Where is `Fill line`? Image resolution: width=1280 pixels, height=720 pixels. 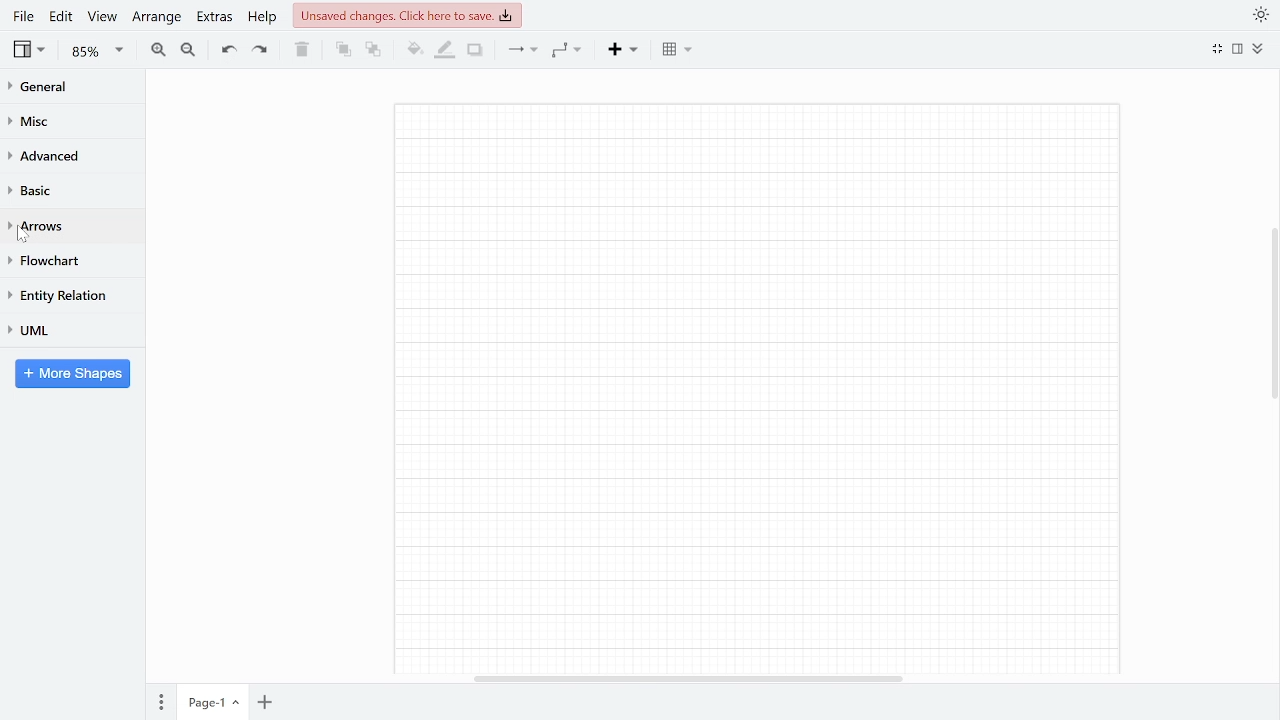 Fill line is located at coordinates (443, 50).